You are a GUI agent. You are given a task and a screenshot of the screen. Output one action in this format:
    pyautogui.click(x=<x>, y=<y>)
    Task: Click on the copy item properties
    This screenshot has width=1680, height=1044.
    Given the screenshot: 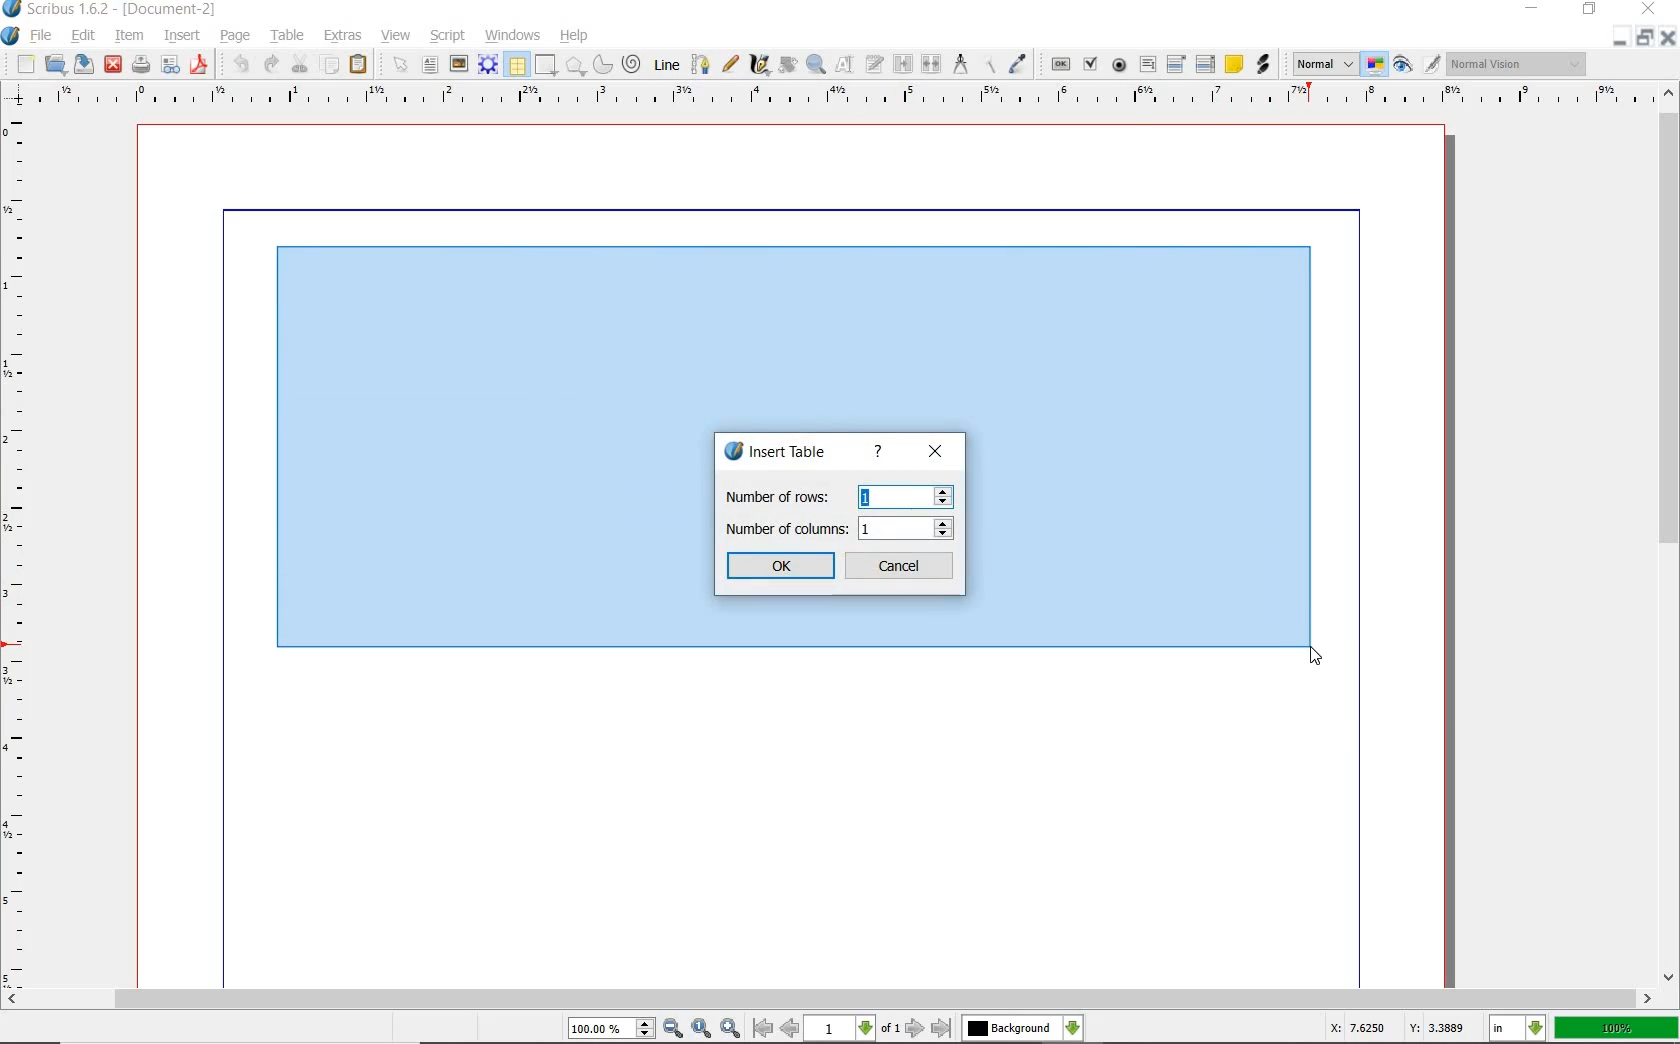 What is the action you would take?
    pyautogui.click(x=990, y=67)
    